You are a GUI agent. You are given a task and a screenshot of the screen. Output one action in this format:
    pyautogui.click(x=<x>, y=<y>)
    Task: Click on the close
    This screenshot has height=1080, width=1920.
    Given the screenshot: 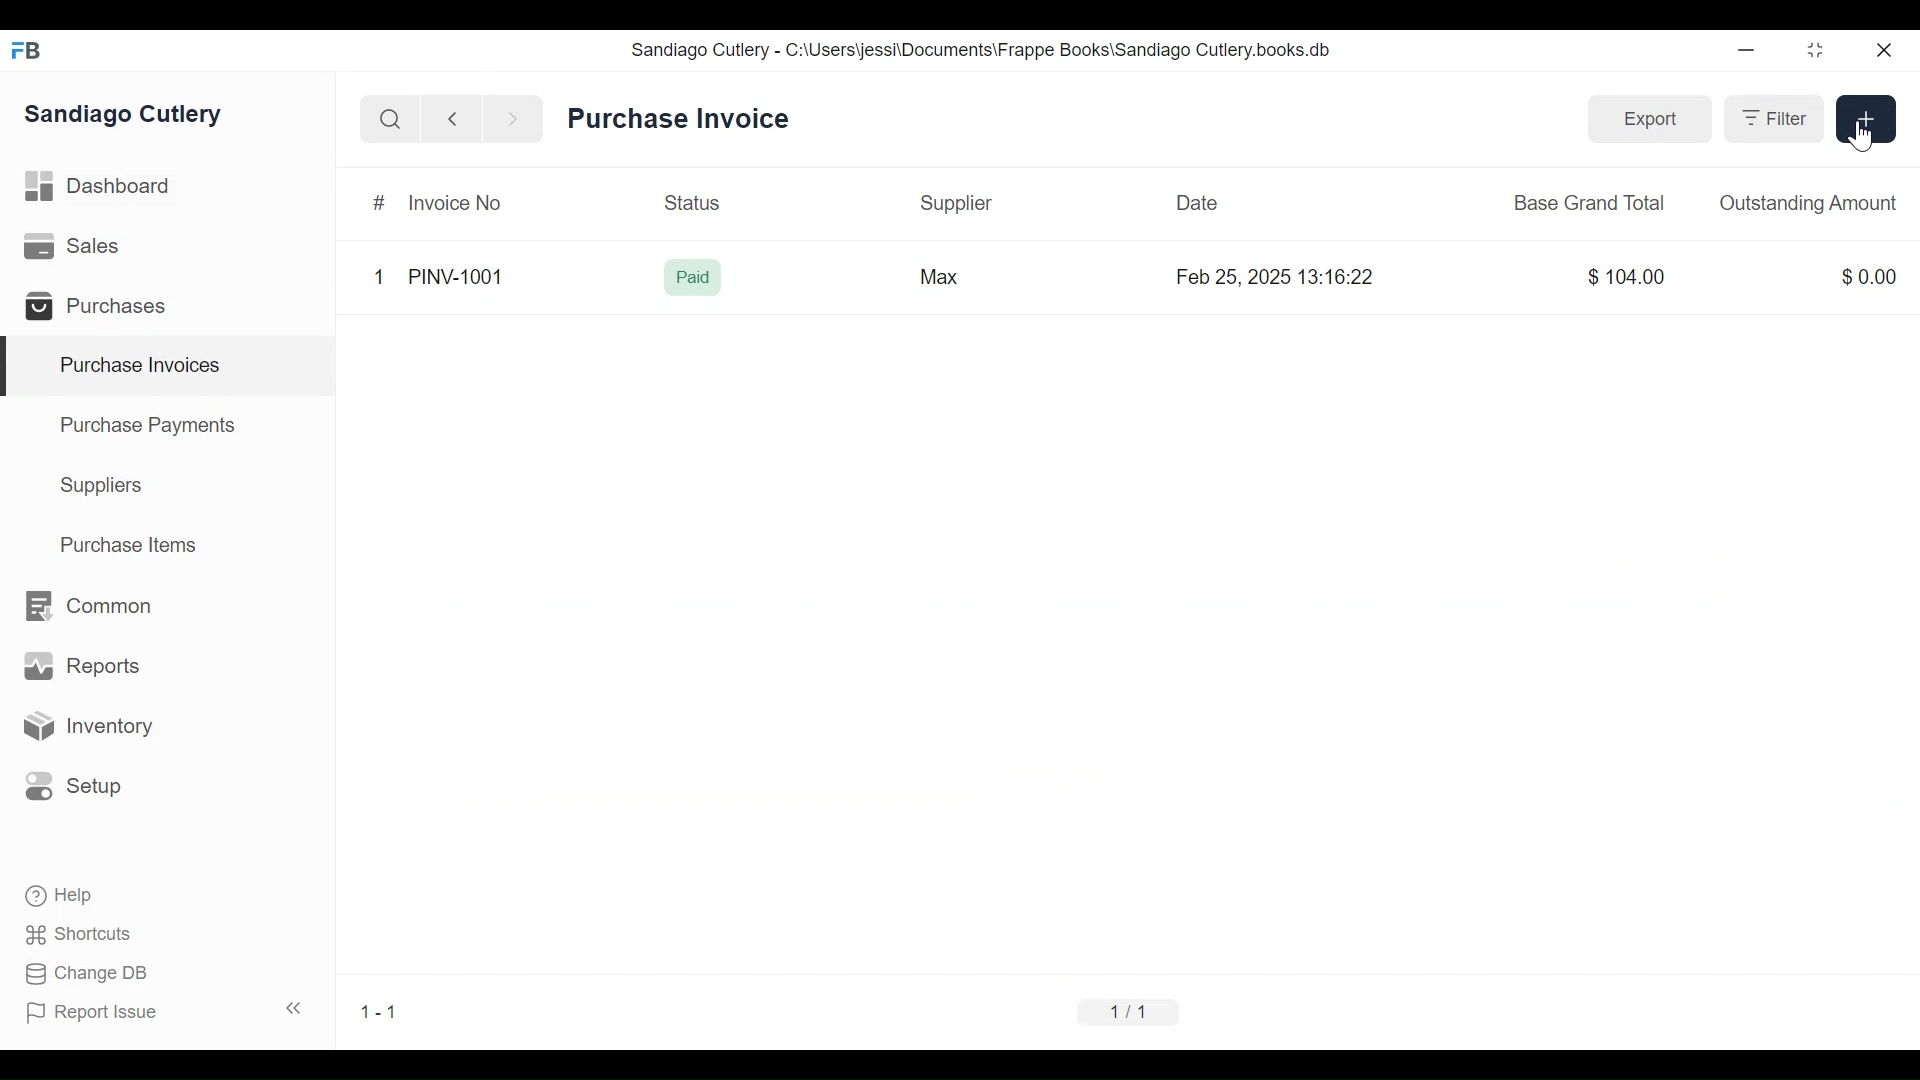 What is the action you would take?
    pyautogui.click(x=1882, y=51)
    